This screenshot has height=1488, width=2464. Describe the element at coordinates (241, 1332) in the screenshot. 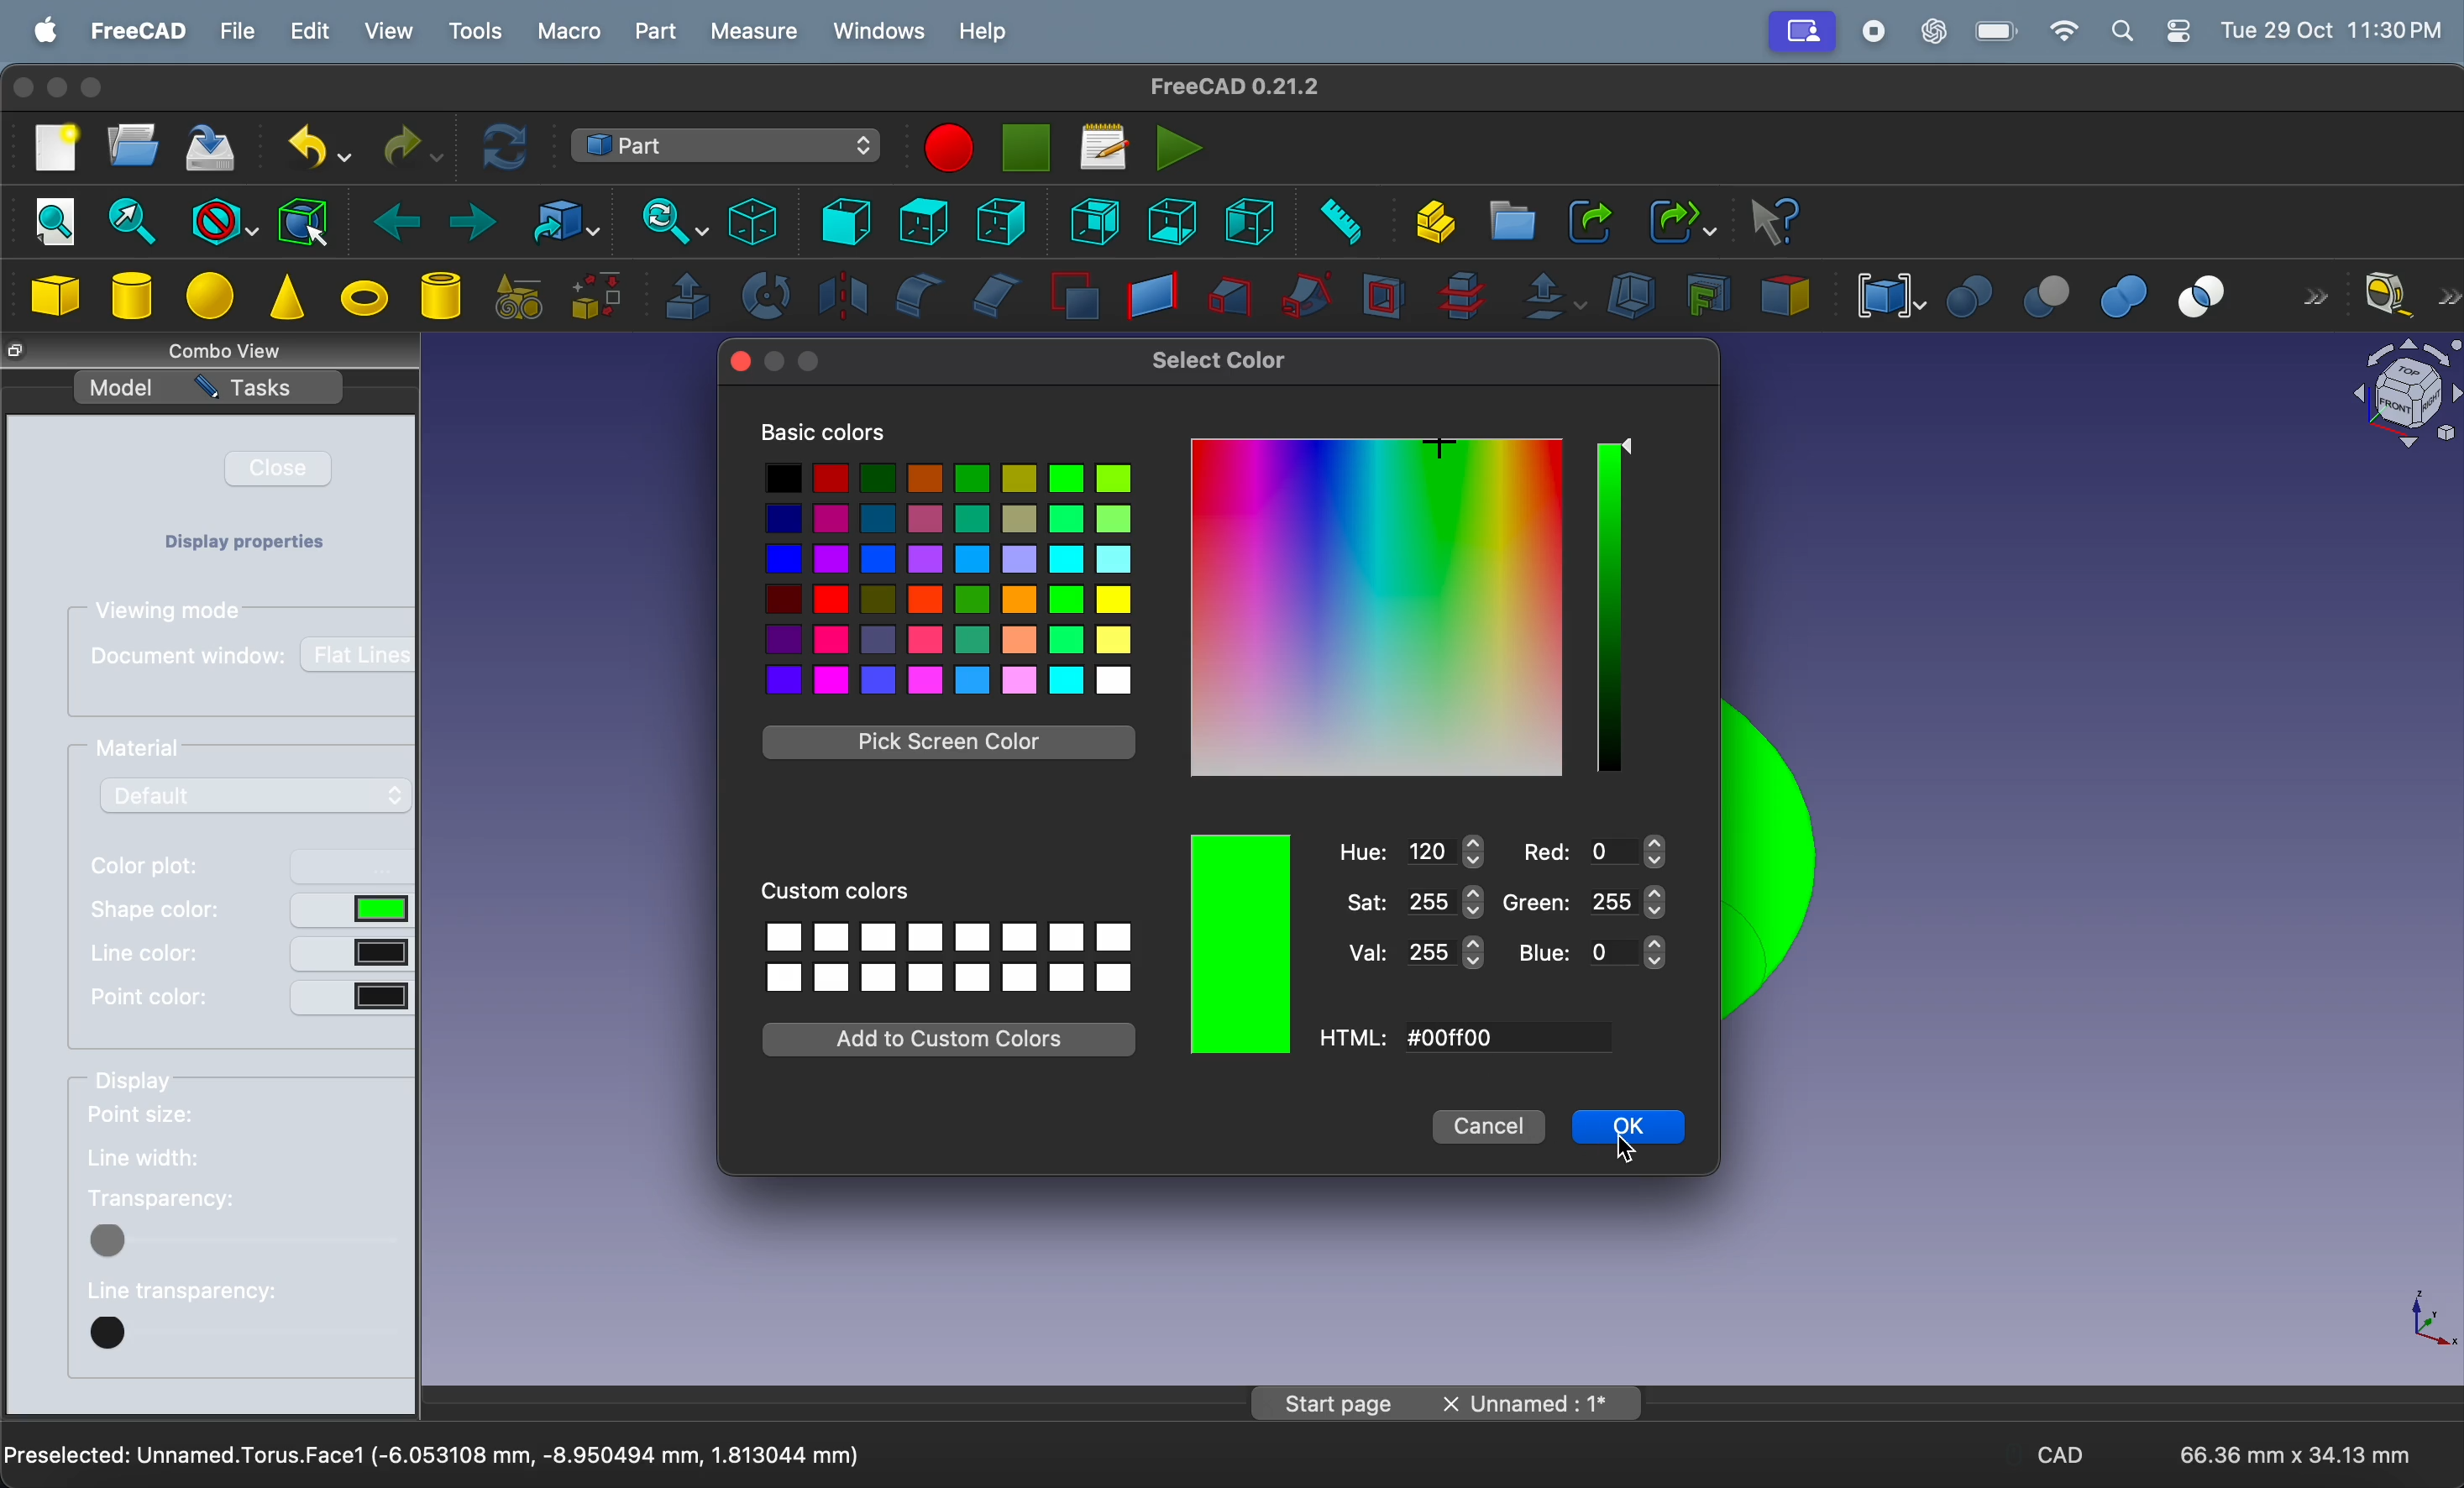

I see `button` at that location.